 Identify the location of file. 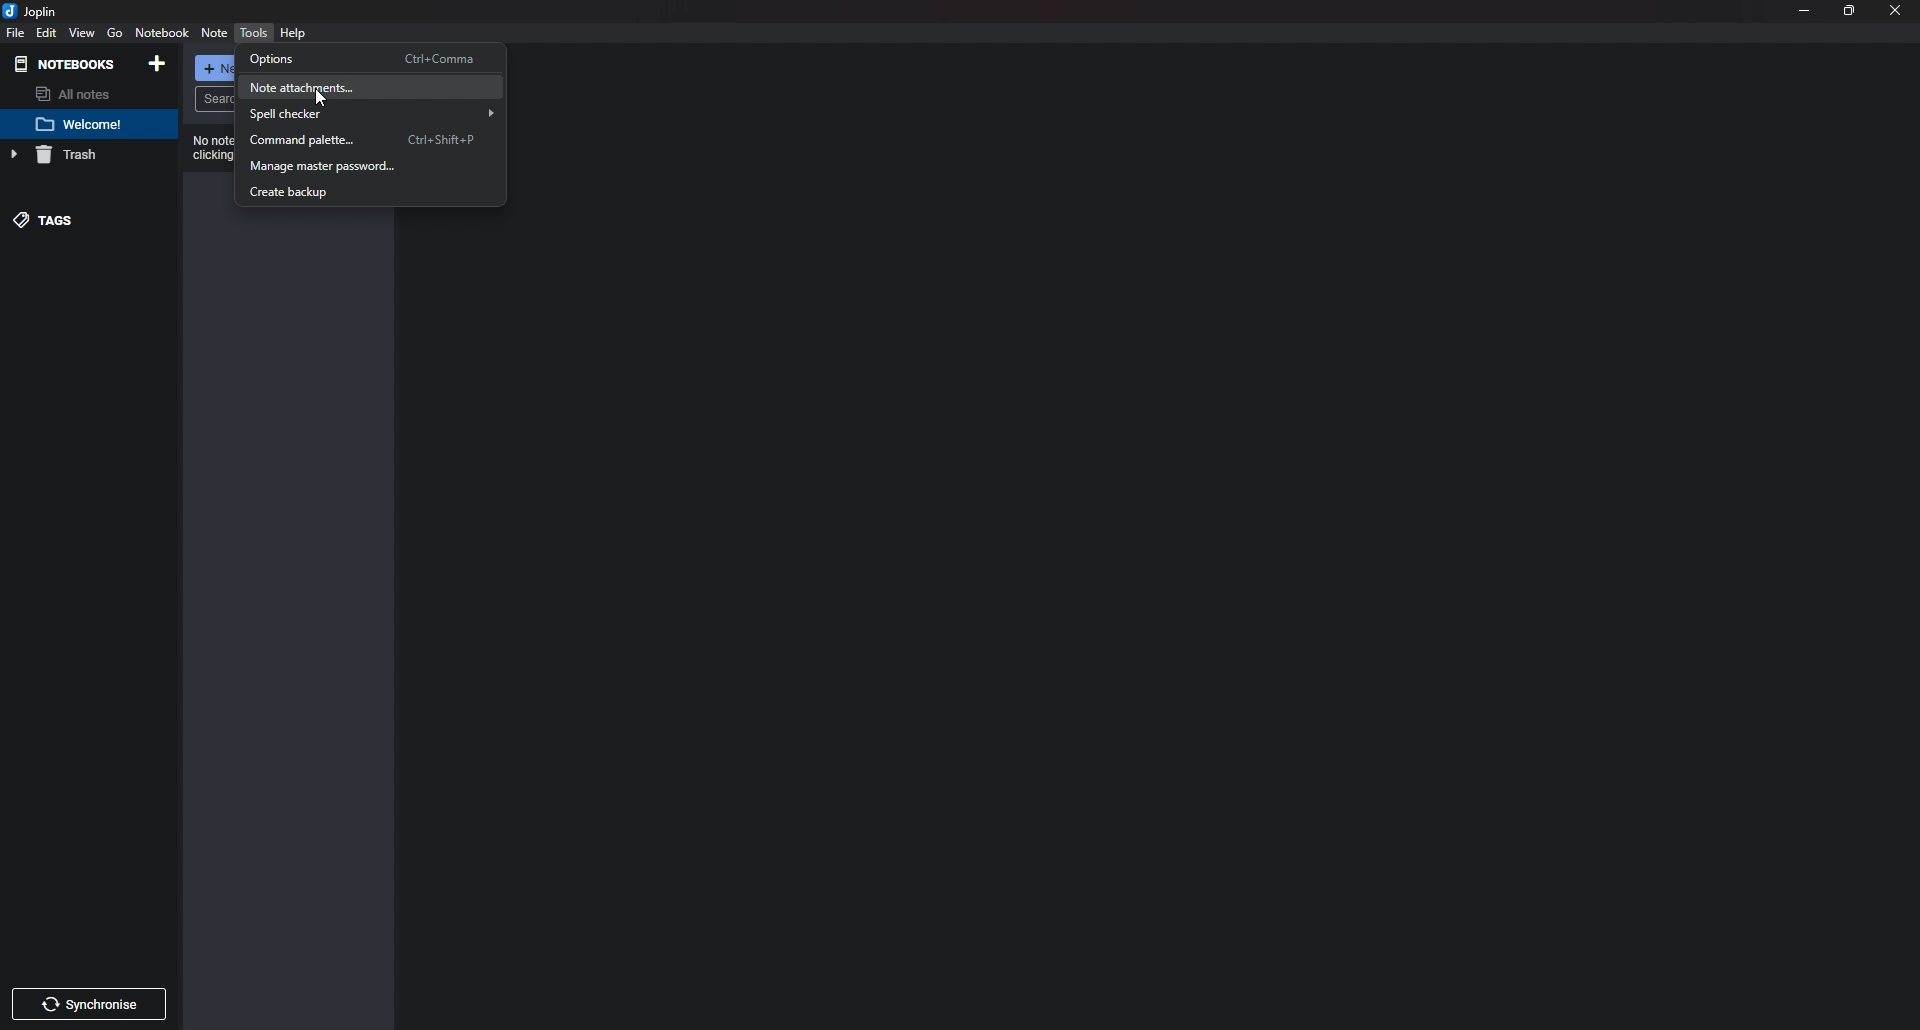
(14, 34).